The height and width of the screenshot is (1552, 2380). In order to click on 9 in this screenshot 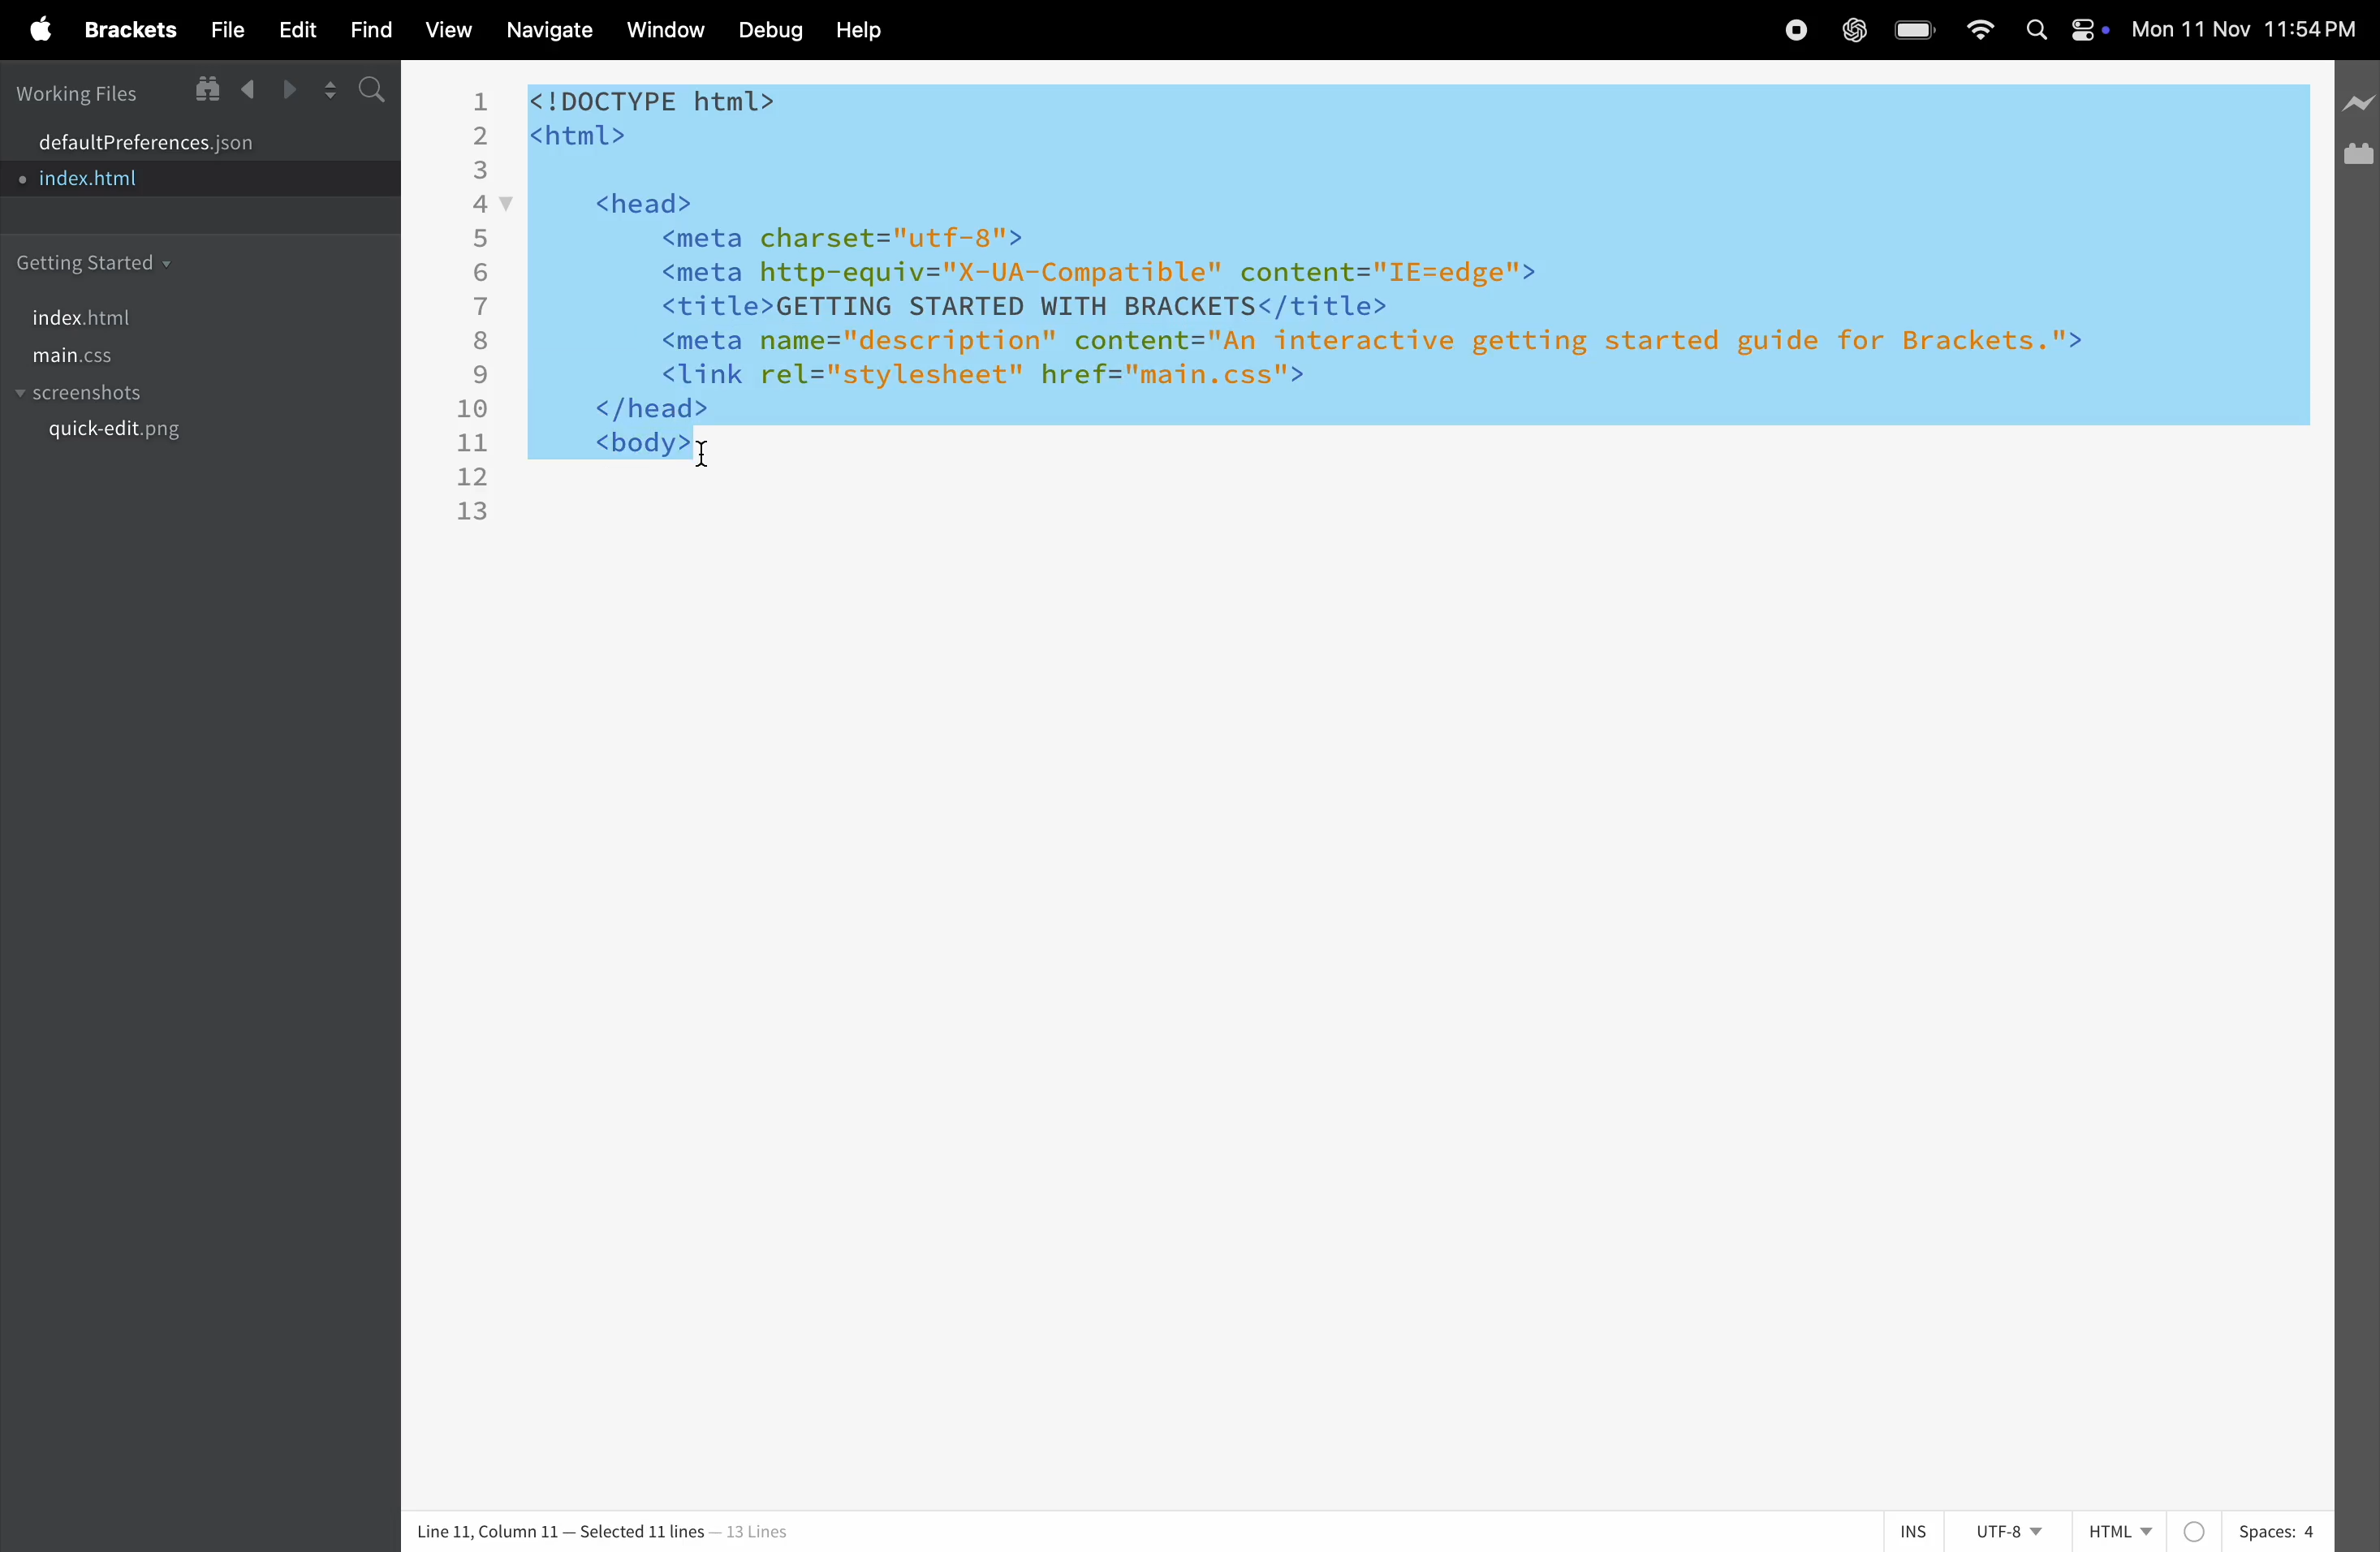, I will do `click(482, 377)`.